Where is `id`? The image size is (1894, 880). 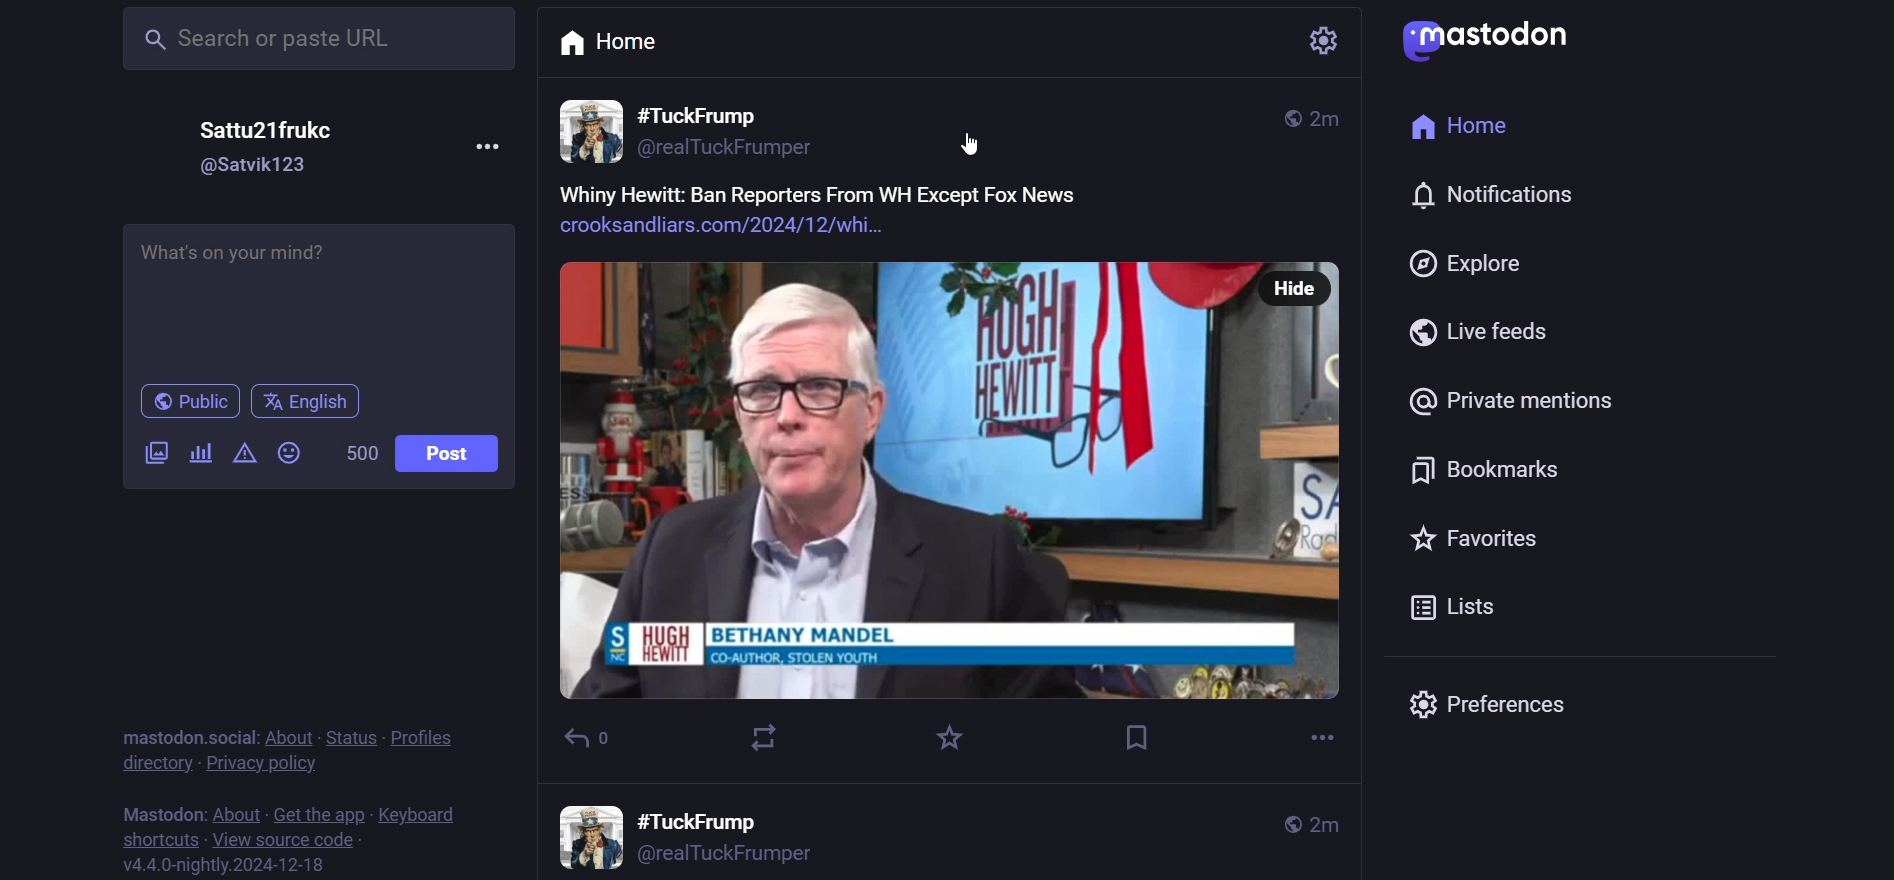 id is located at coordinates (264, 168).